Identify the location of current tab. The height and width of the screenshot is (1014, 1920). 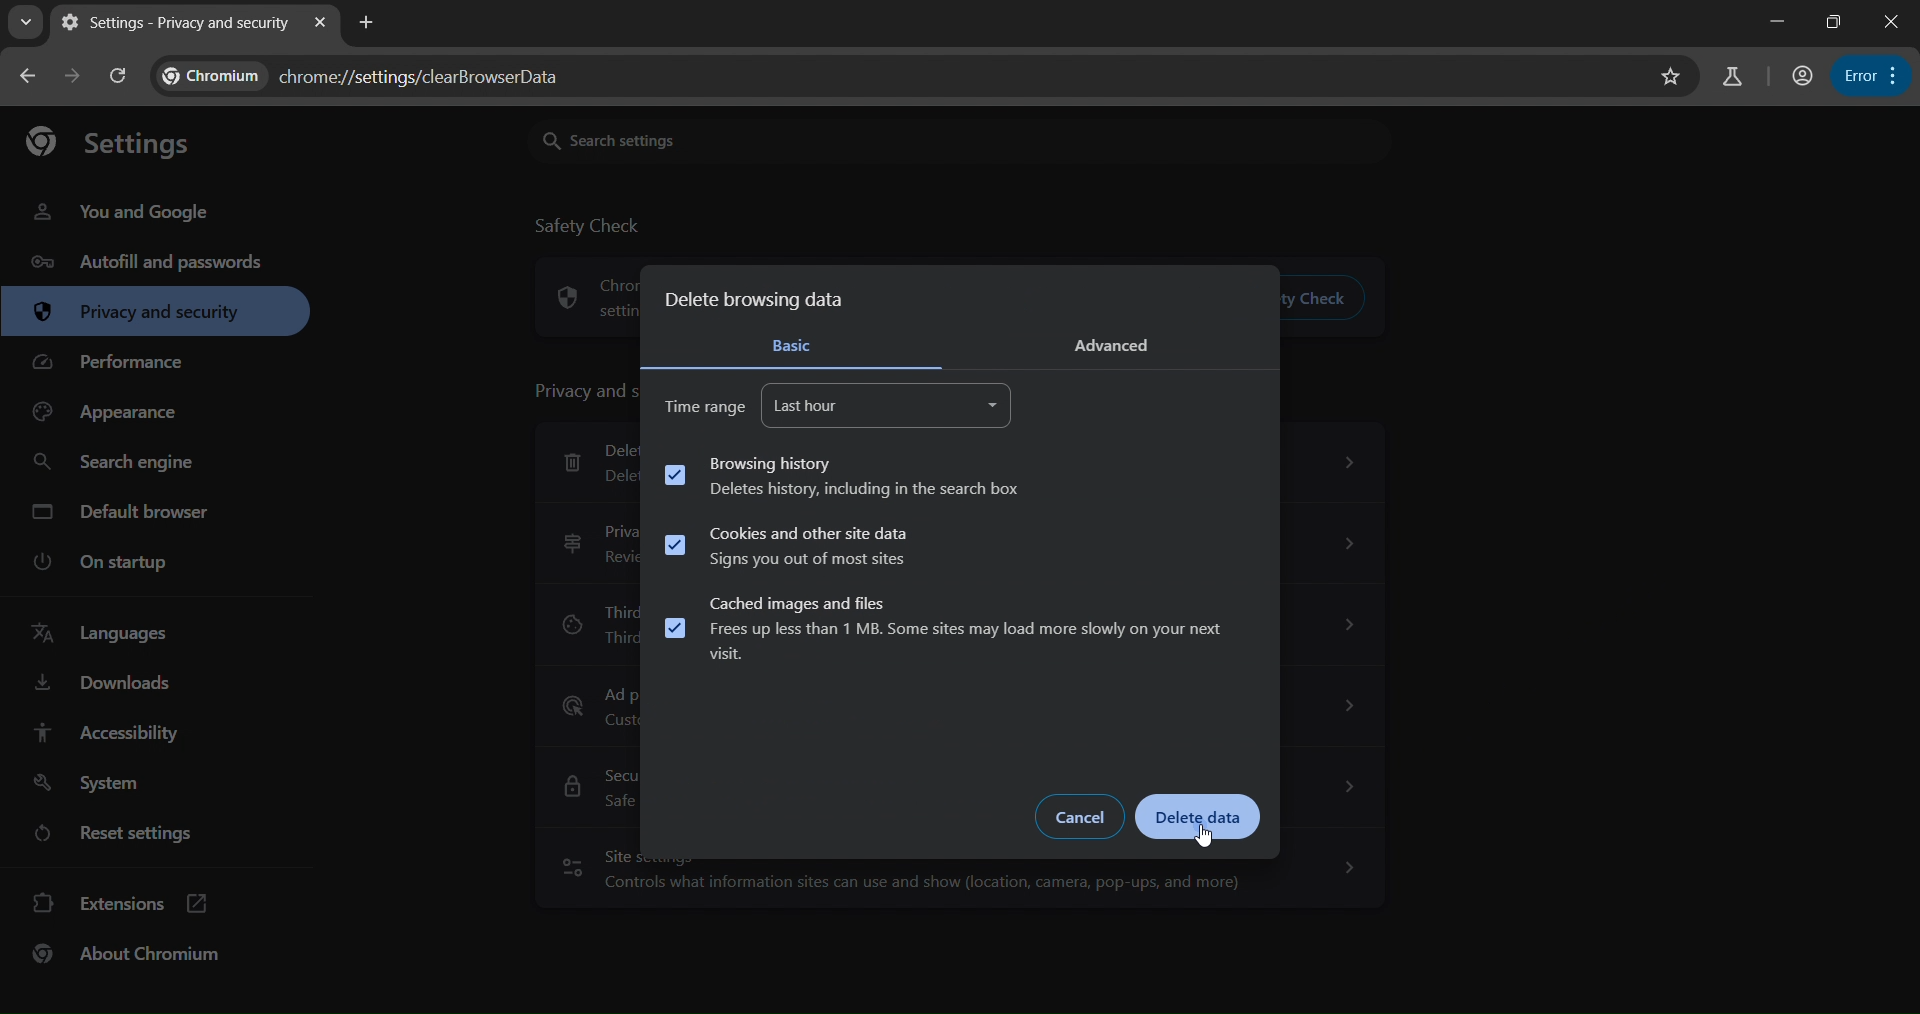
(178, 25).